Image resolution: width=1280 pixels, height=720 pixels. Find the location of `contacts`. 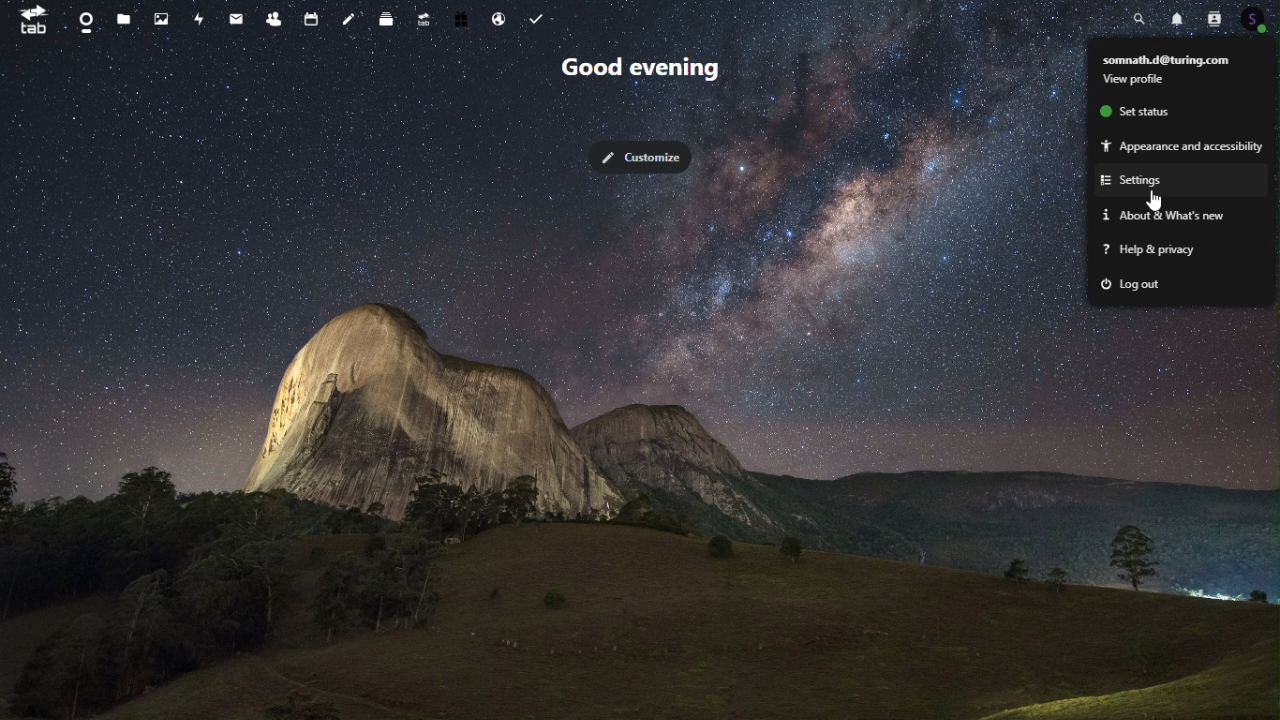

contacts is located at coordinates (274, 17).